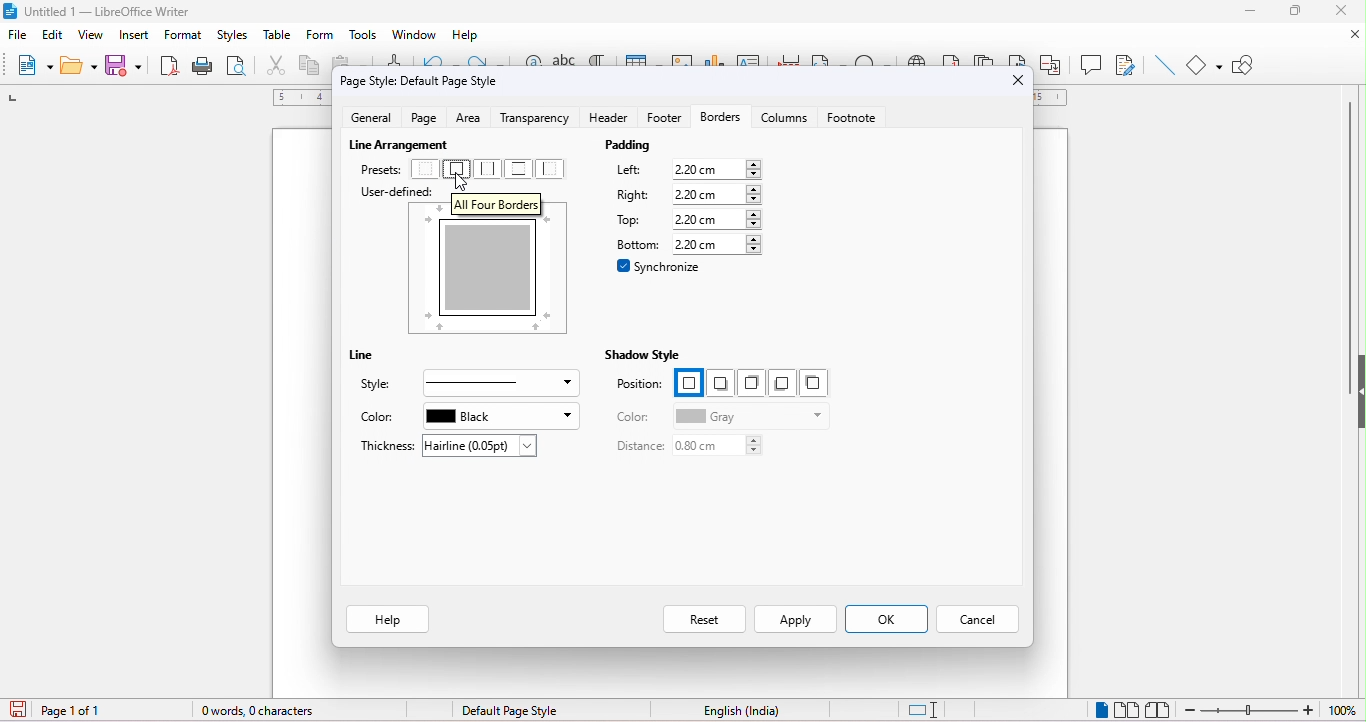 The image size is (1366, 722). What do you see at coordinates (741, 712) in the screenshot?
I see `text language` at bounding box center [741, 712].